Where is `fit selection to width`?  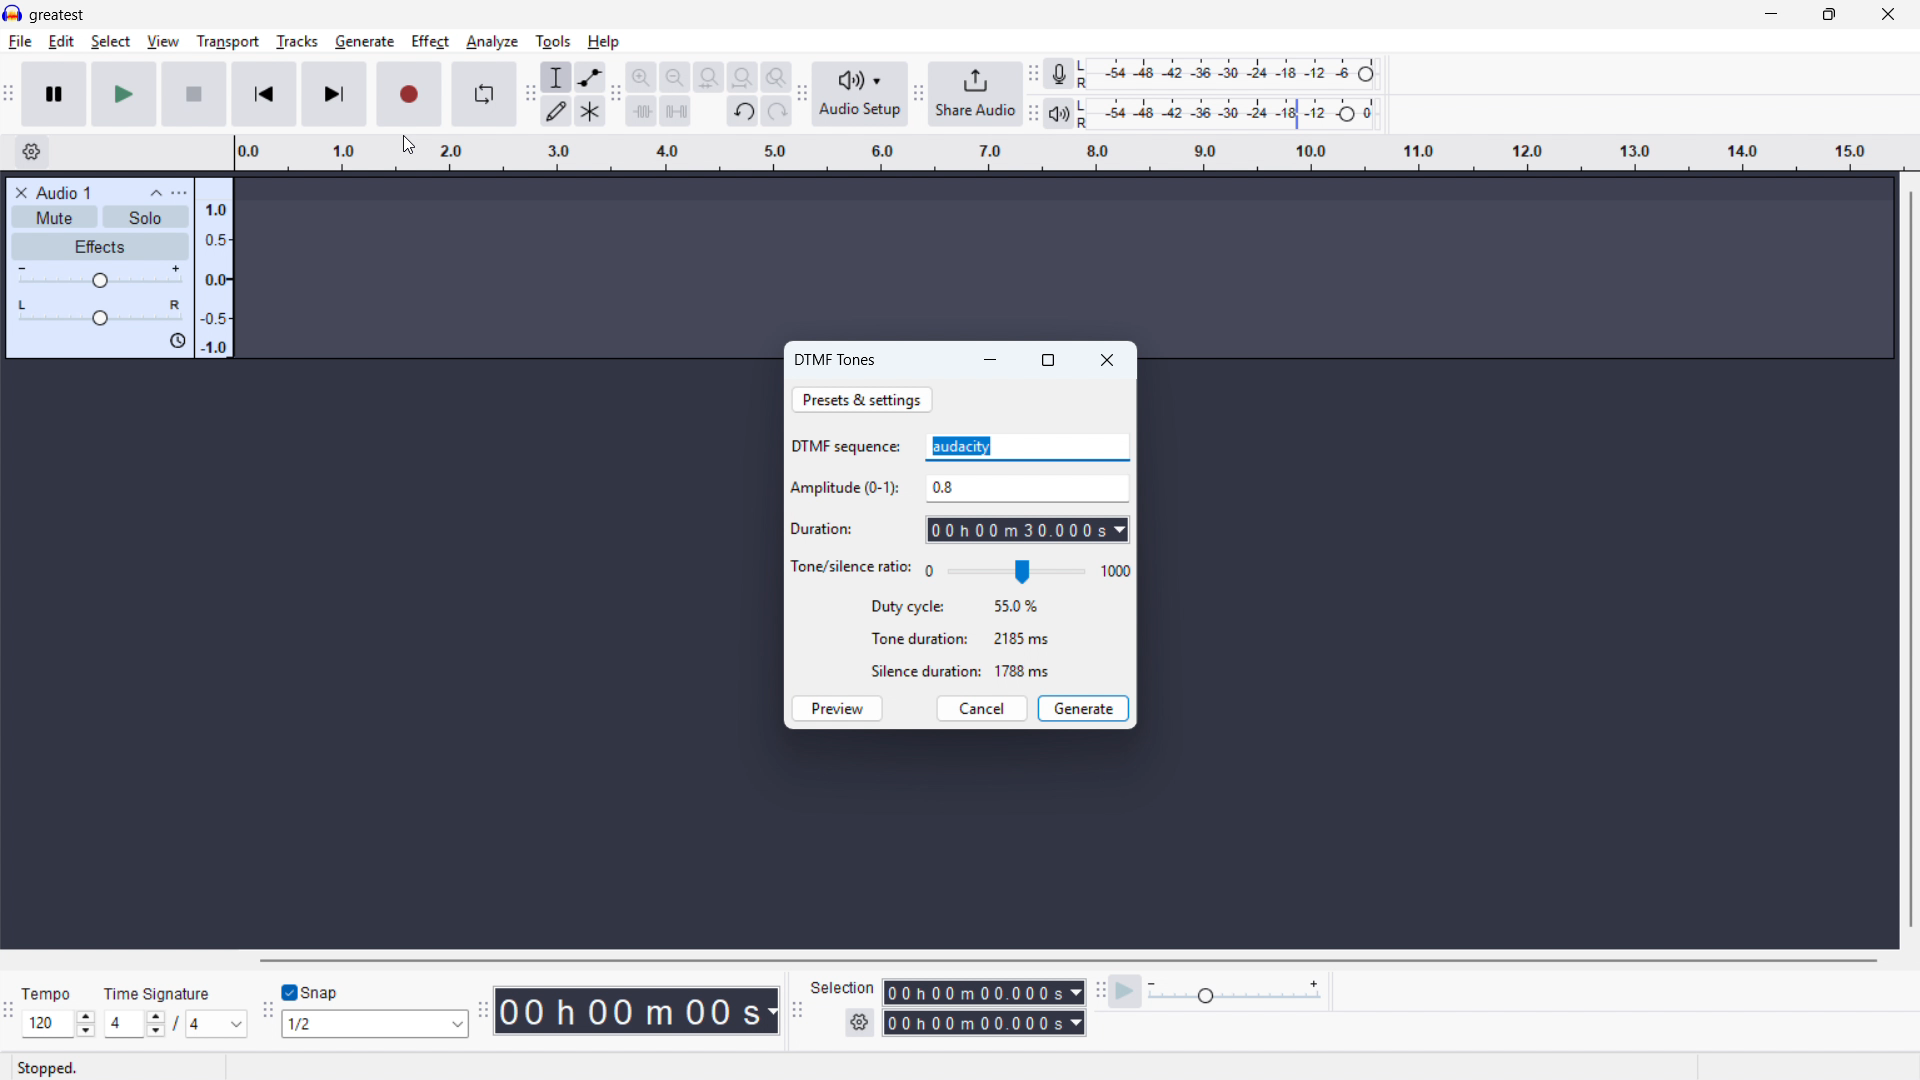 fit selection to width is located at coordinates (710, 77).